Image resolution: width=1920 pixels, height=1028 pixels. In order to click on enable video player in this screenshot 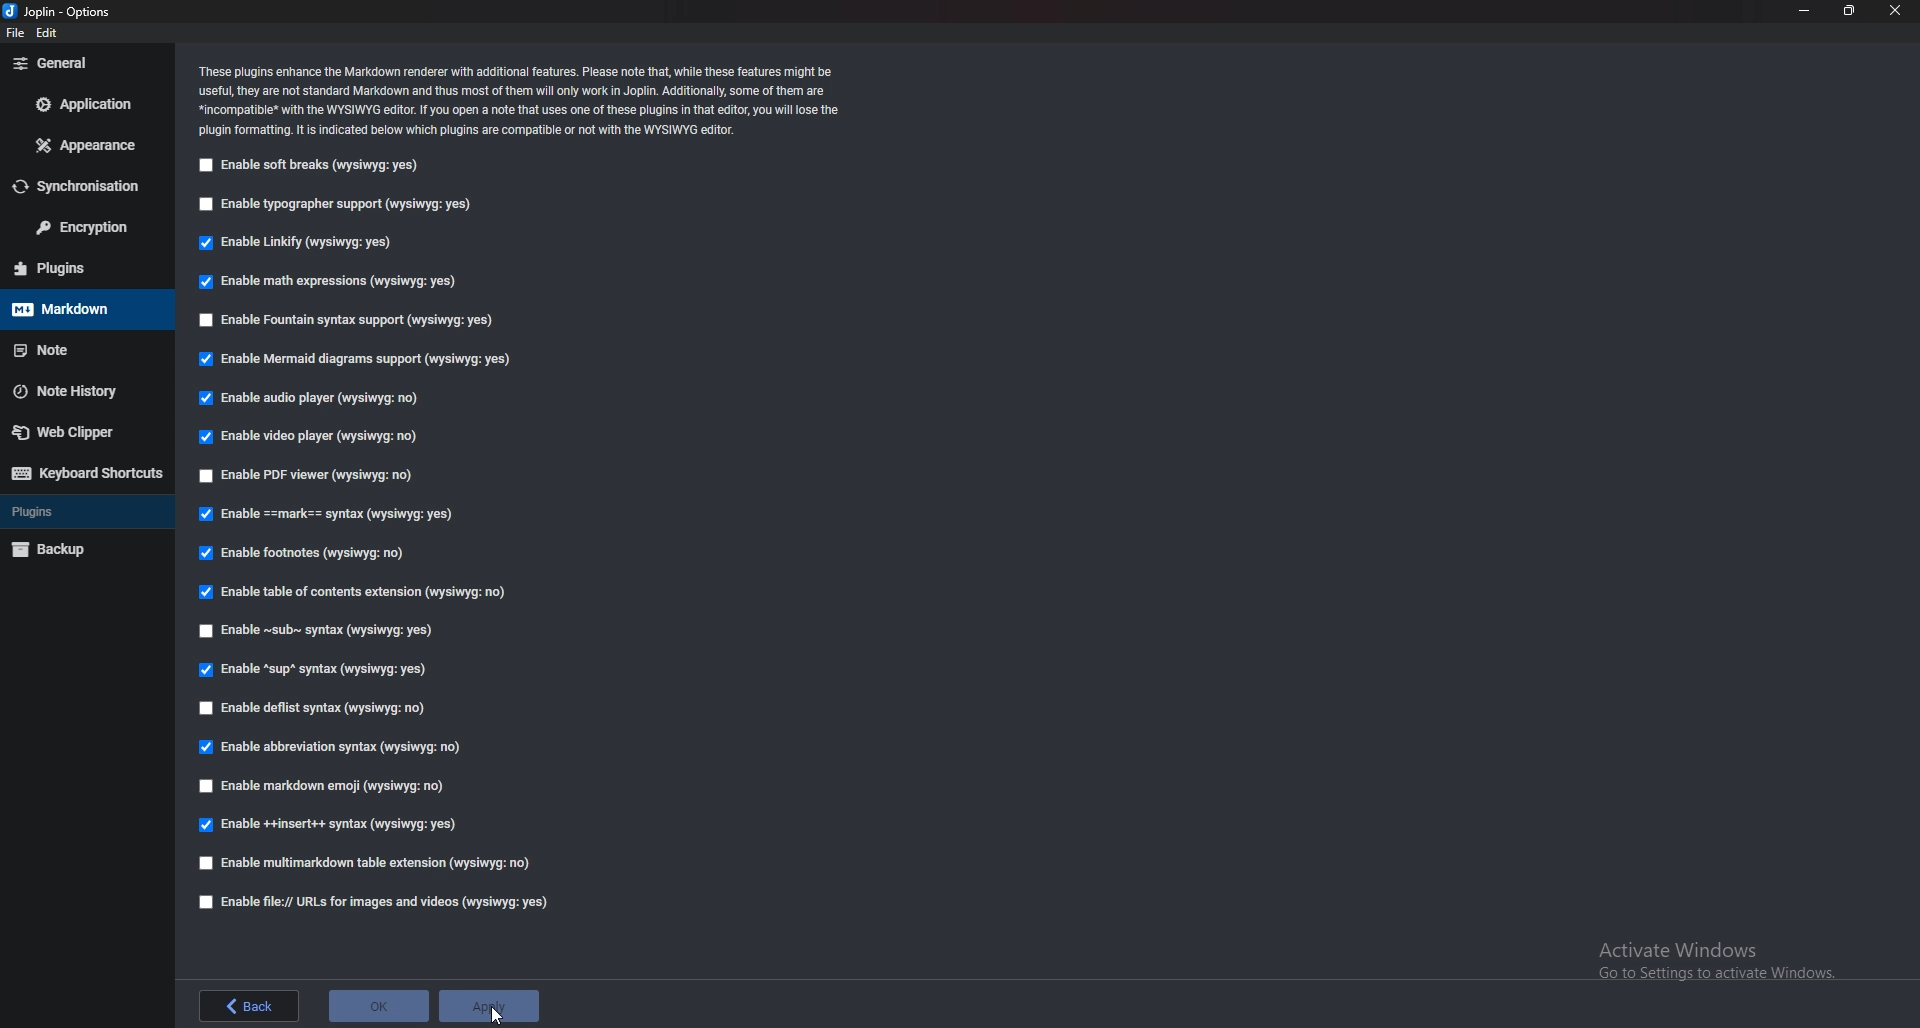, I will do `click(306, 439)`.